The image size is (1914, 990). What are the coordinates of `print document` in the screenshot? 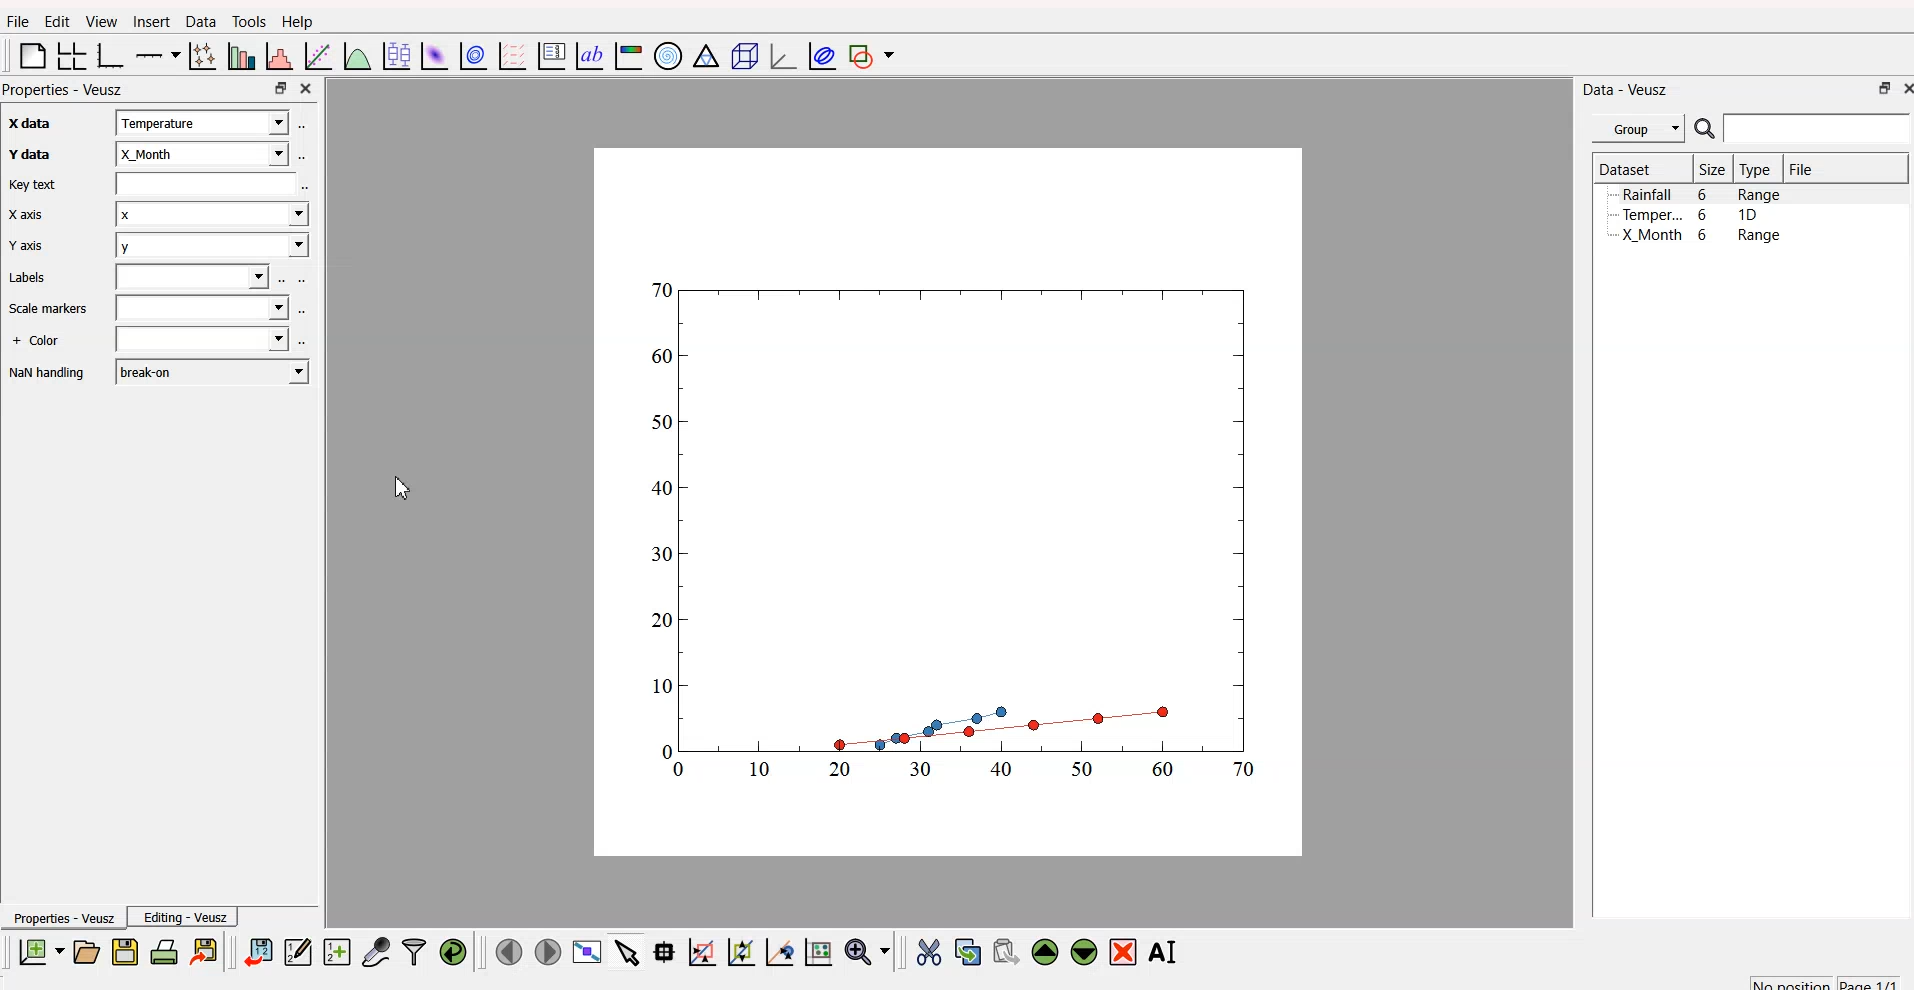 It's located at (164, 951).